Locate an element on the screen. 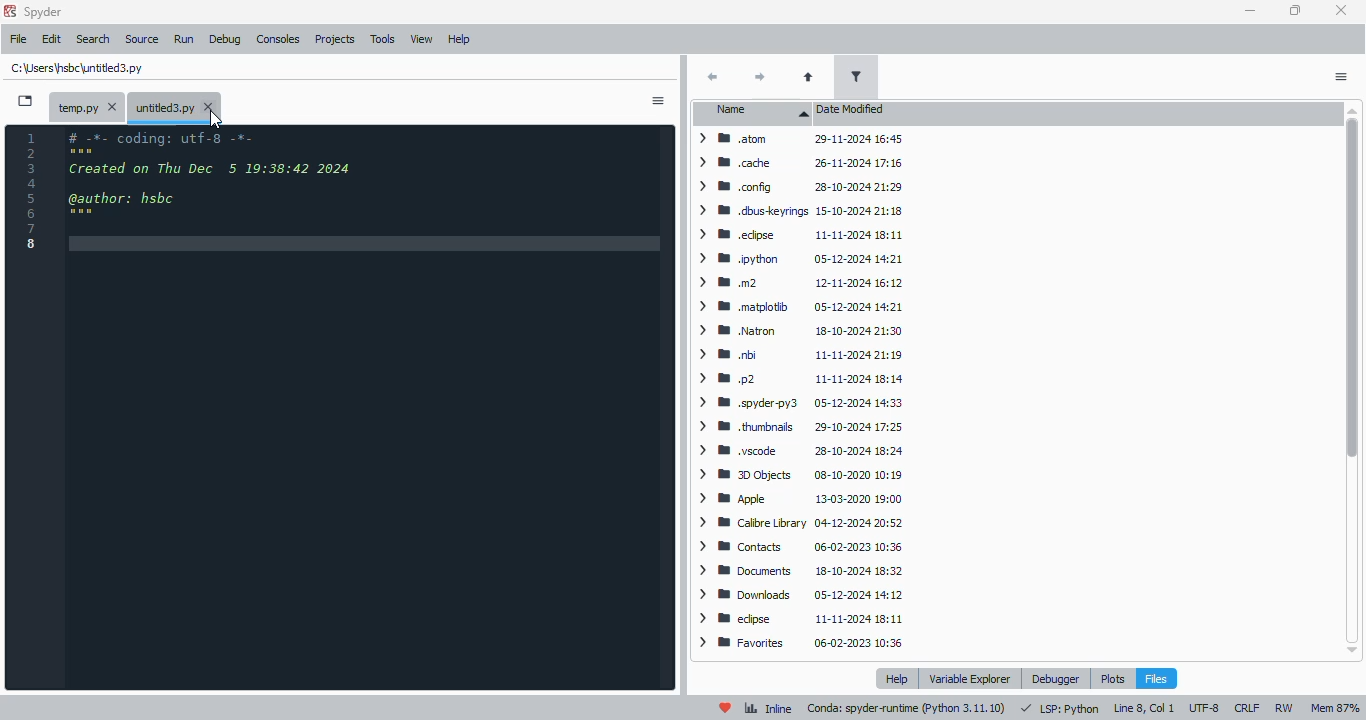 The image size is (1366, 720). plots is located at coordinates (1112, 678).